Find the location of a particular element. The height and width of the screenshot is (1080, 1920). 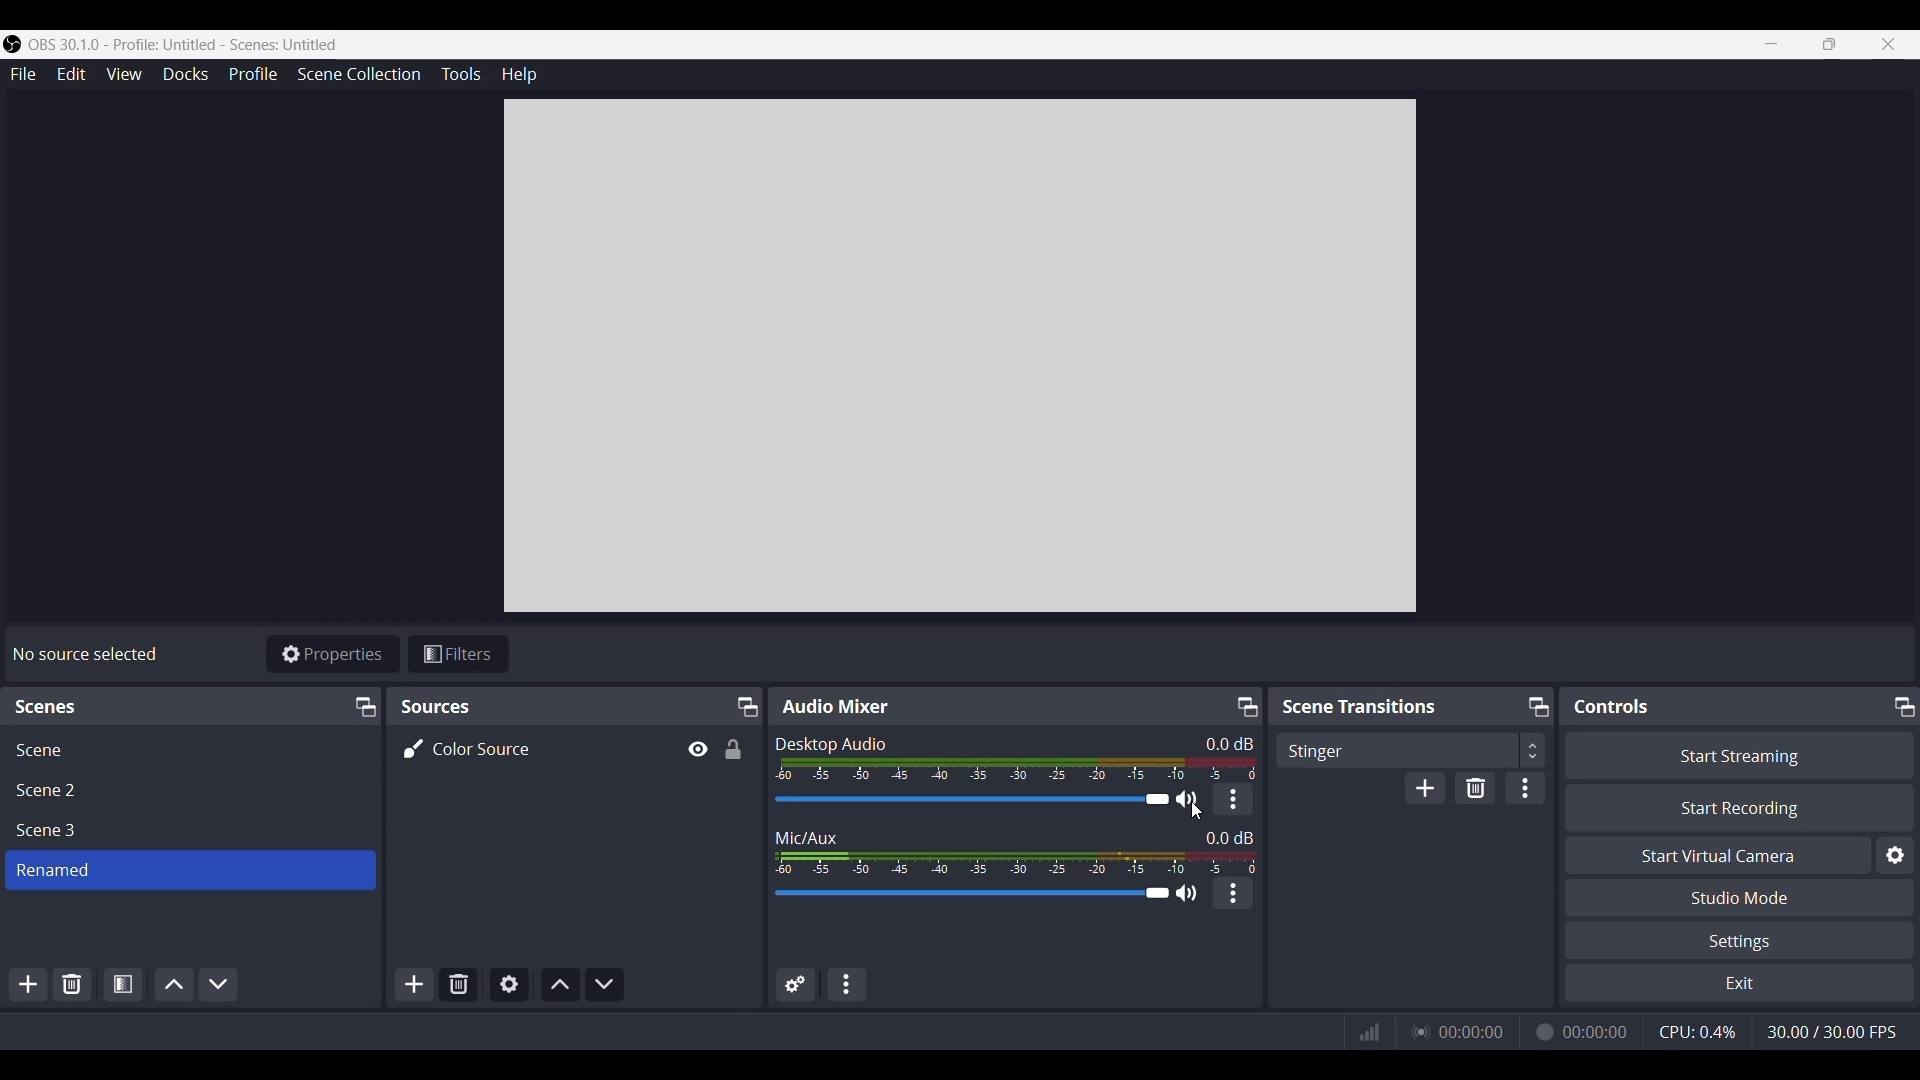

Profile is located at coordinates (252, 75).